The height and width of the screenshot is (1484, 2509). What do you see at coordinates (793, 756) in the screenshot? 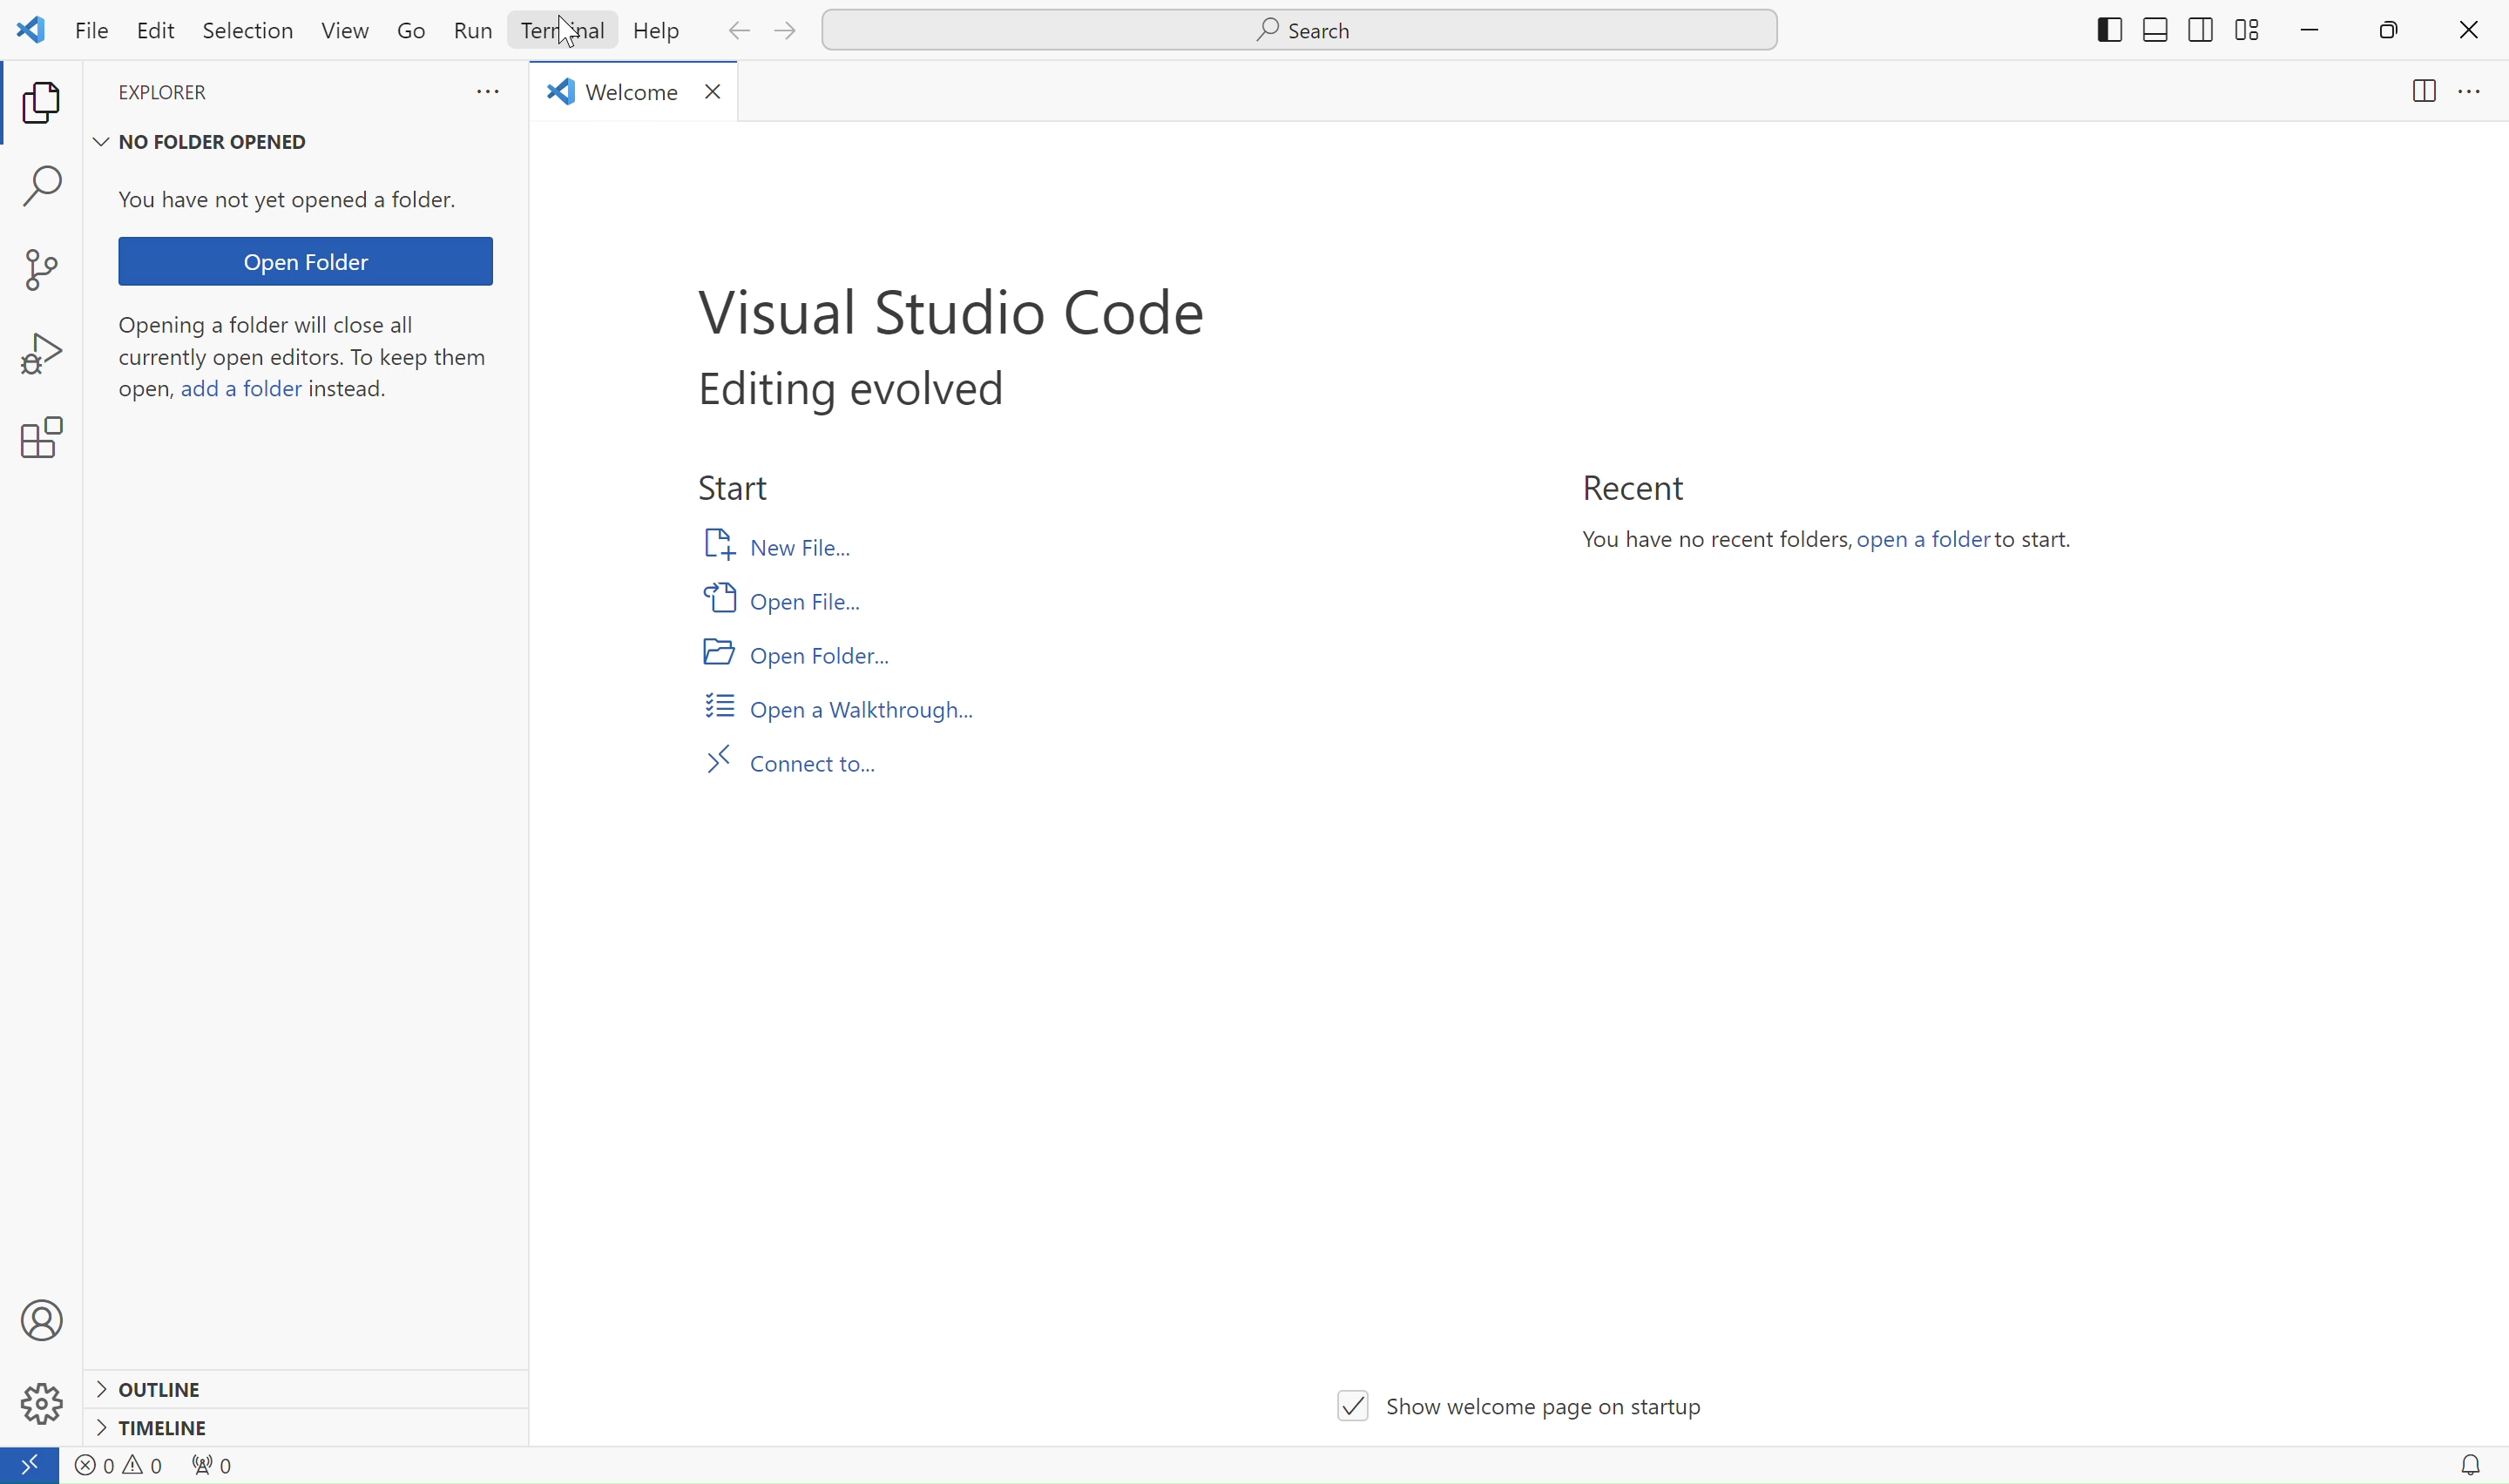
I see `Connect to` at bounding box center [793, 756].